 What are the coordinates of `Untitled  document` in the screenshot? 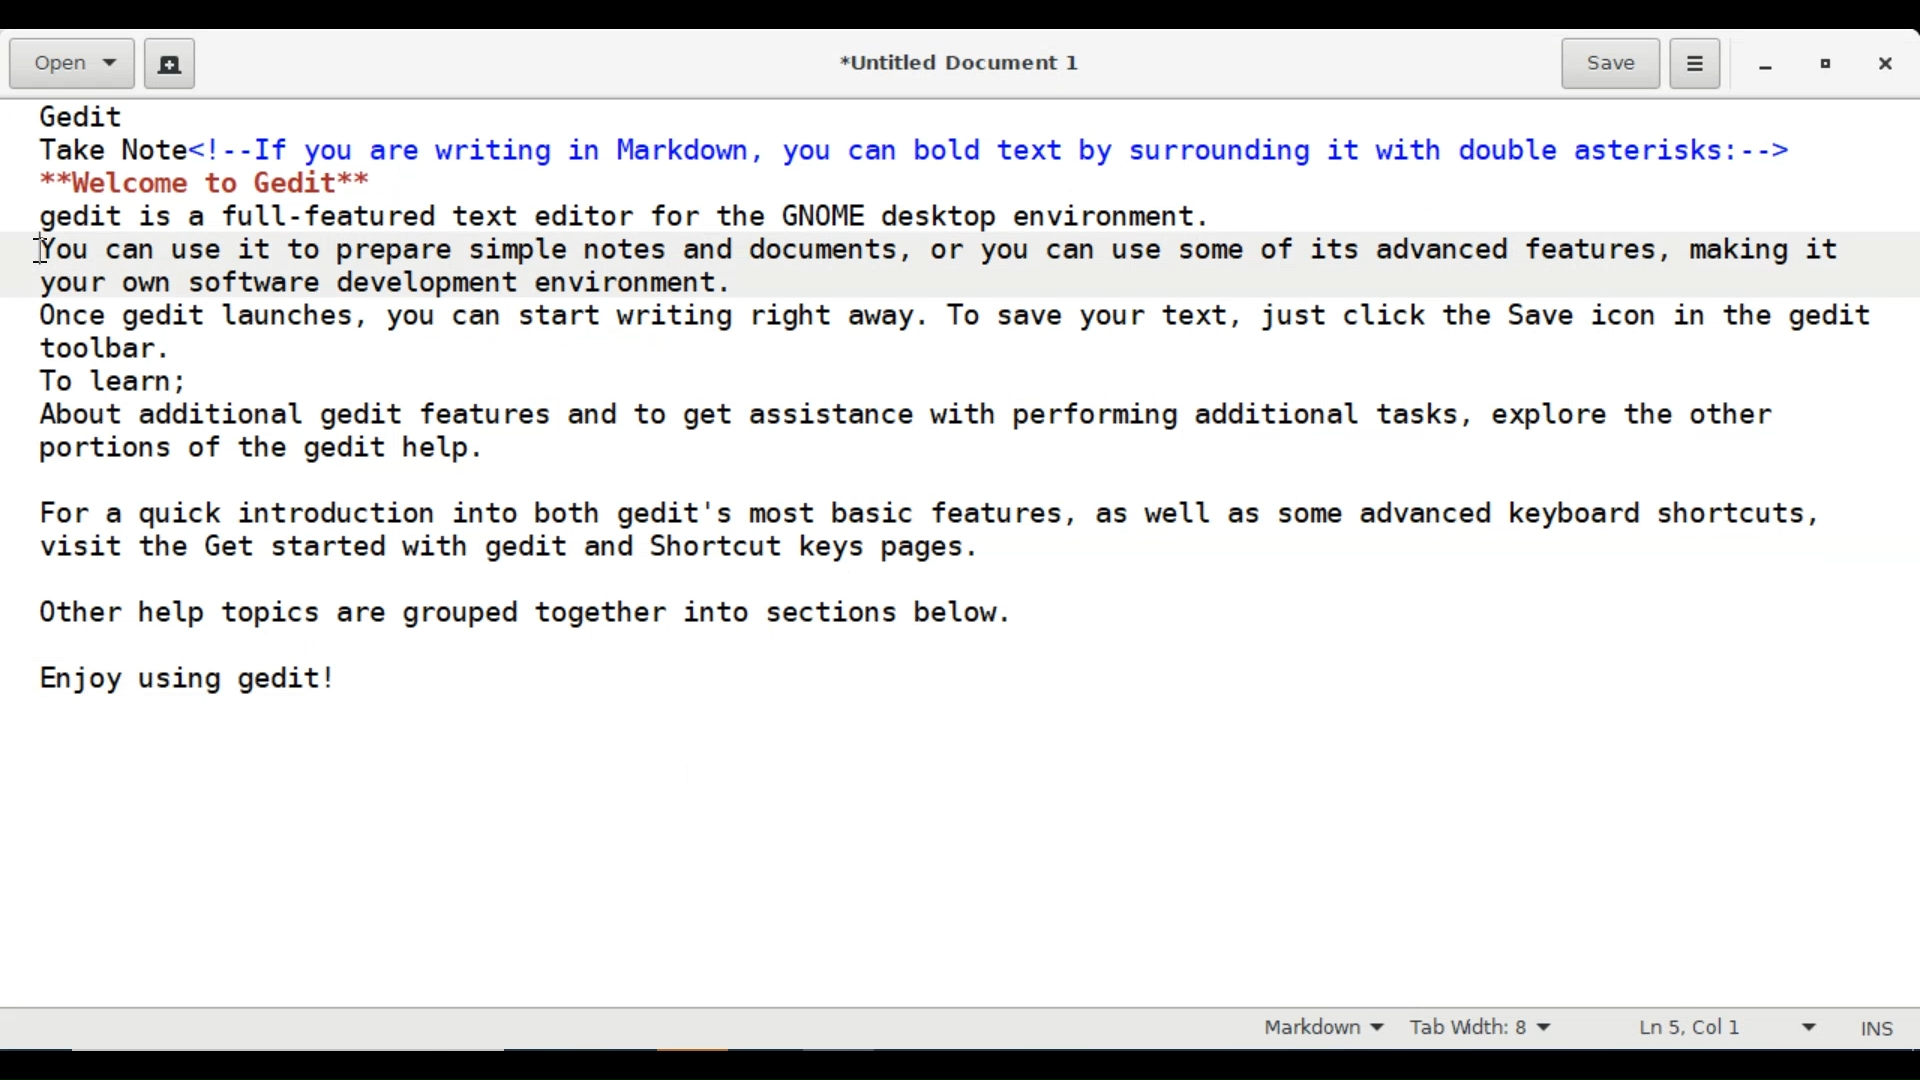 It's located at (955, 61).